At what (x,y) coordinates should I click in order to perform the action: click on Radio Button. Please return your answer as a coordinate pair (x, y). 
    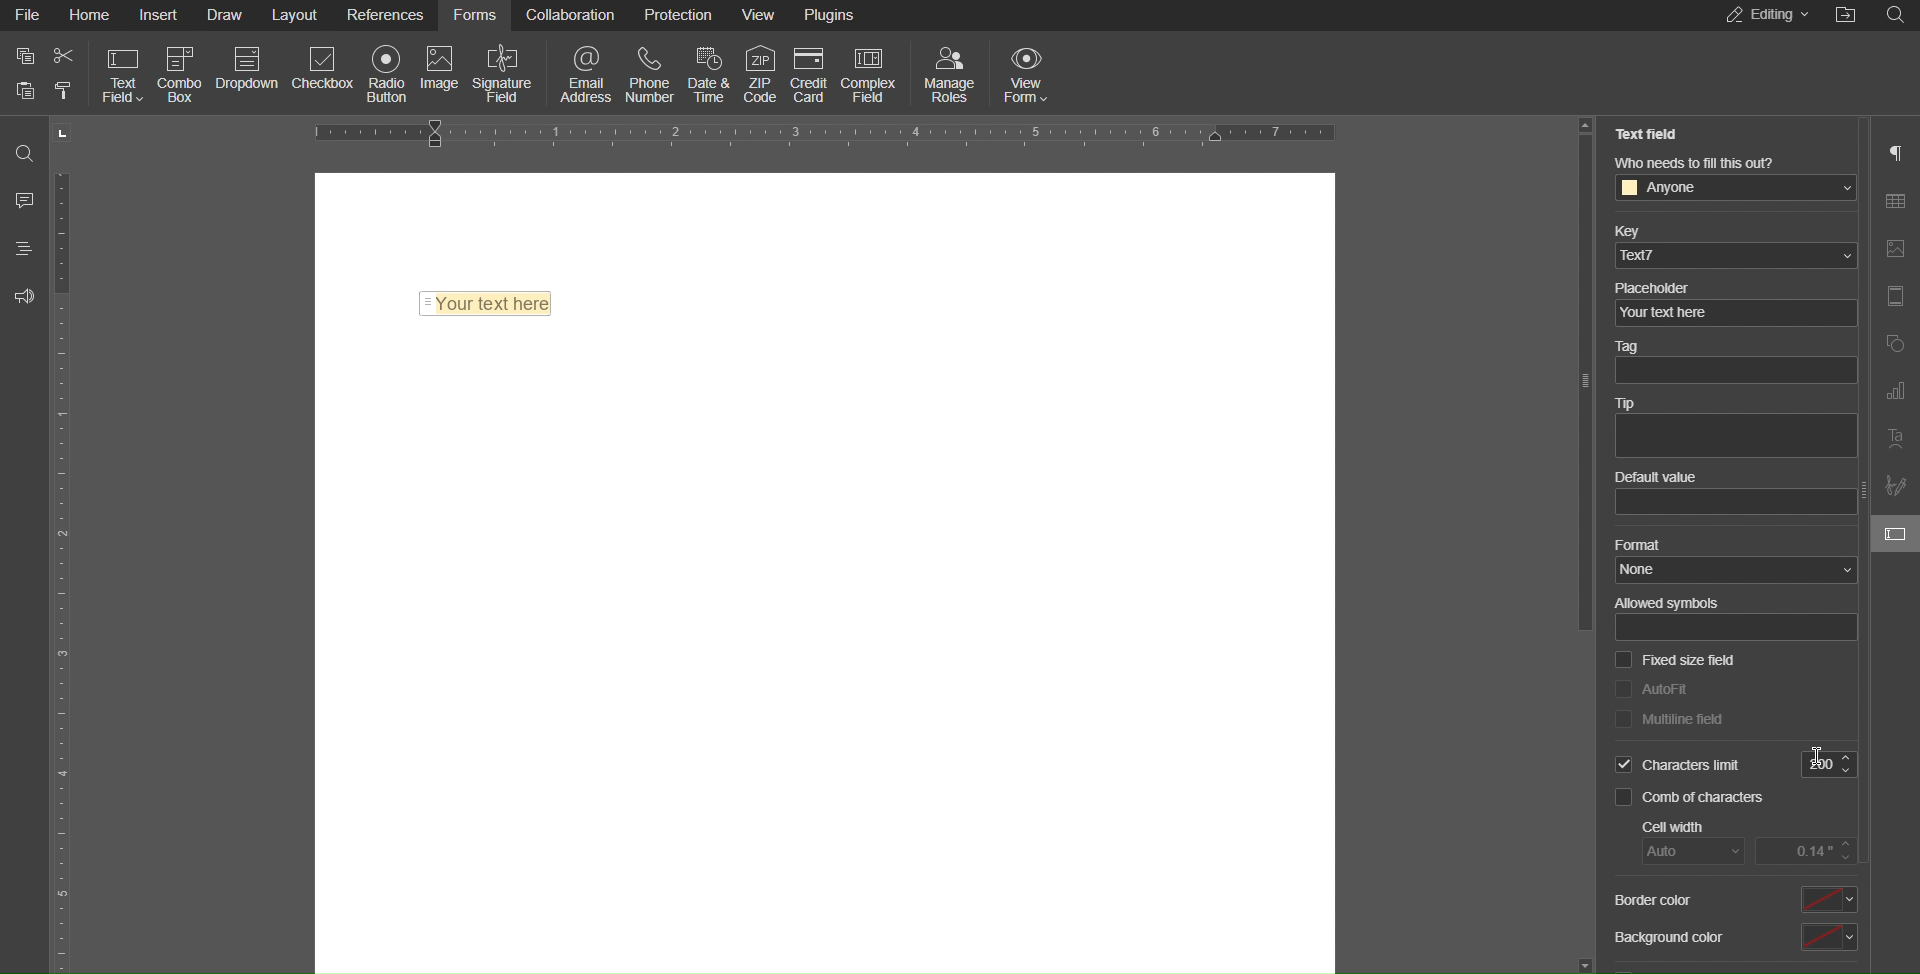
    Looking at the image, I should click on (394, 74).